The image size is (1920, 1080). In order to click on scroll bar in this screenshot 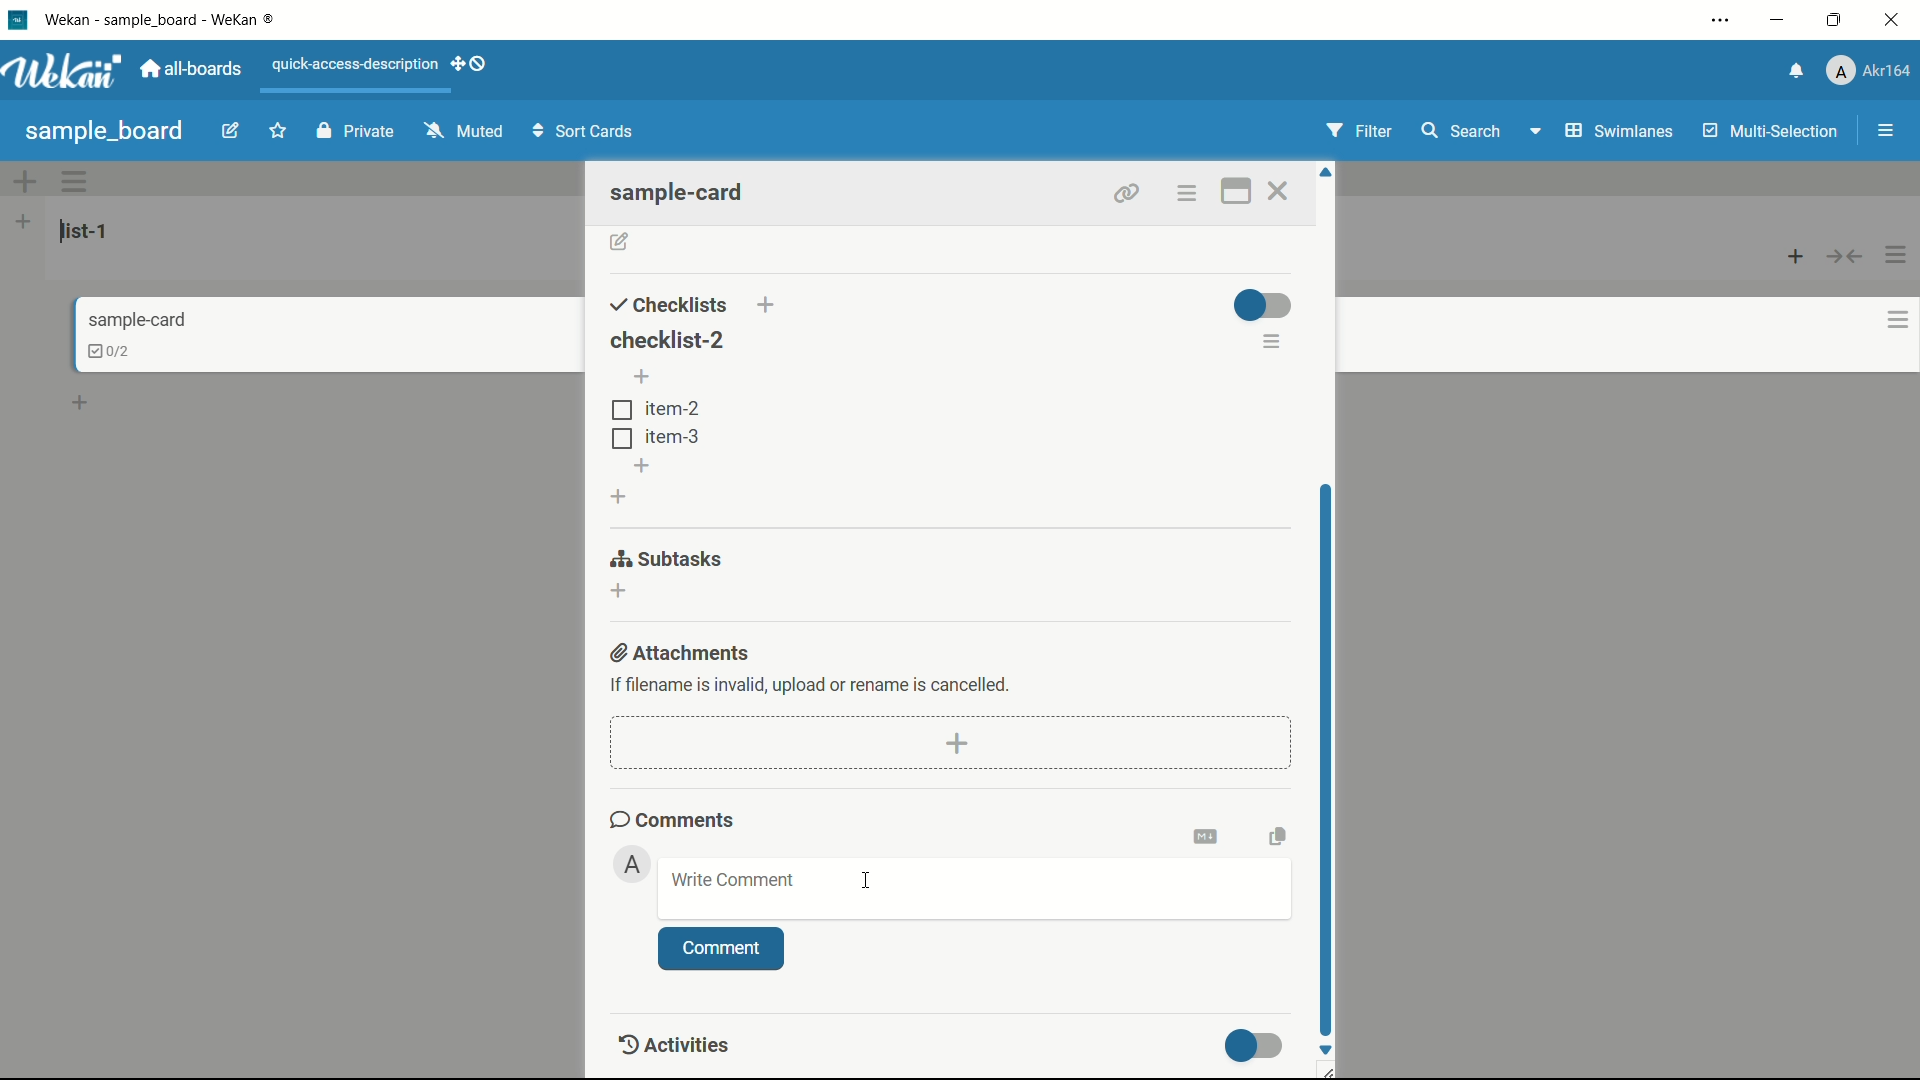, I will do `click(1331, 758)`.